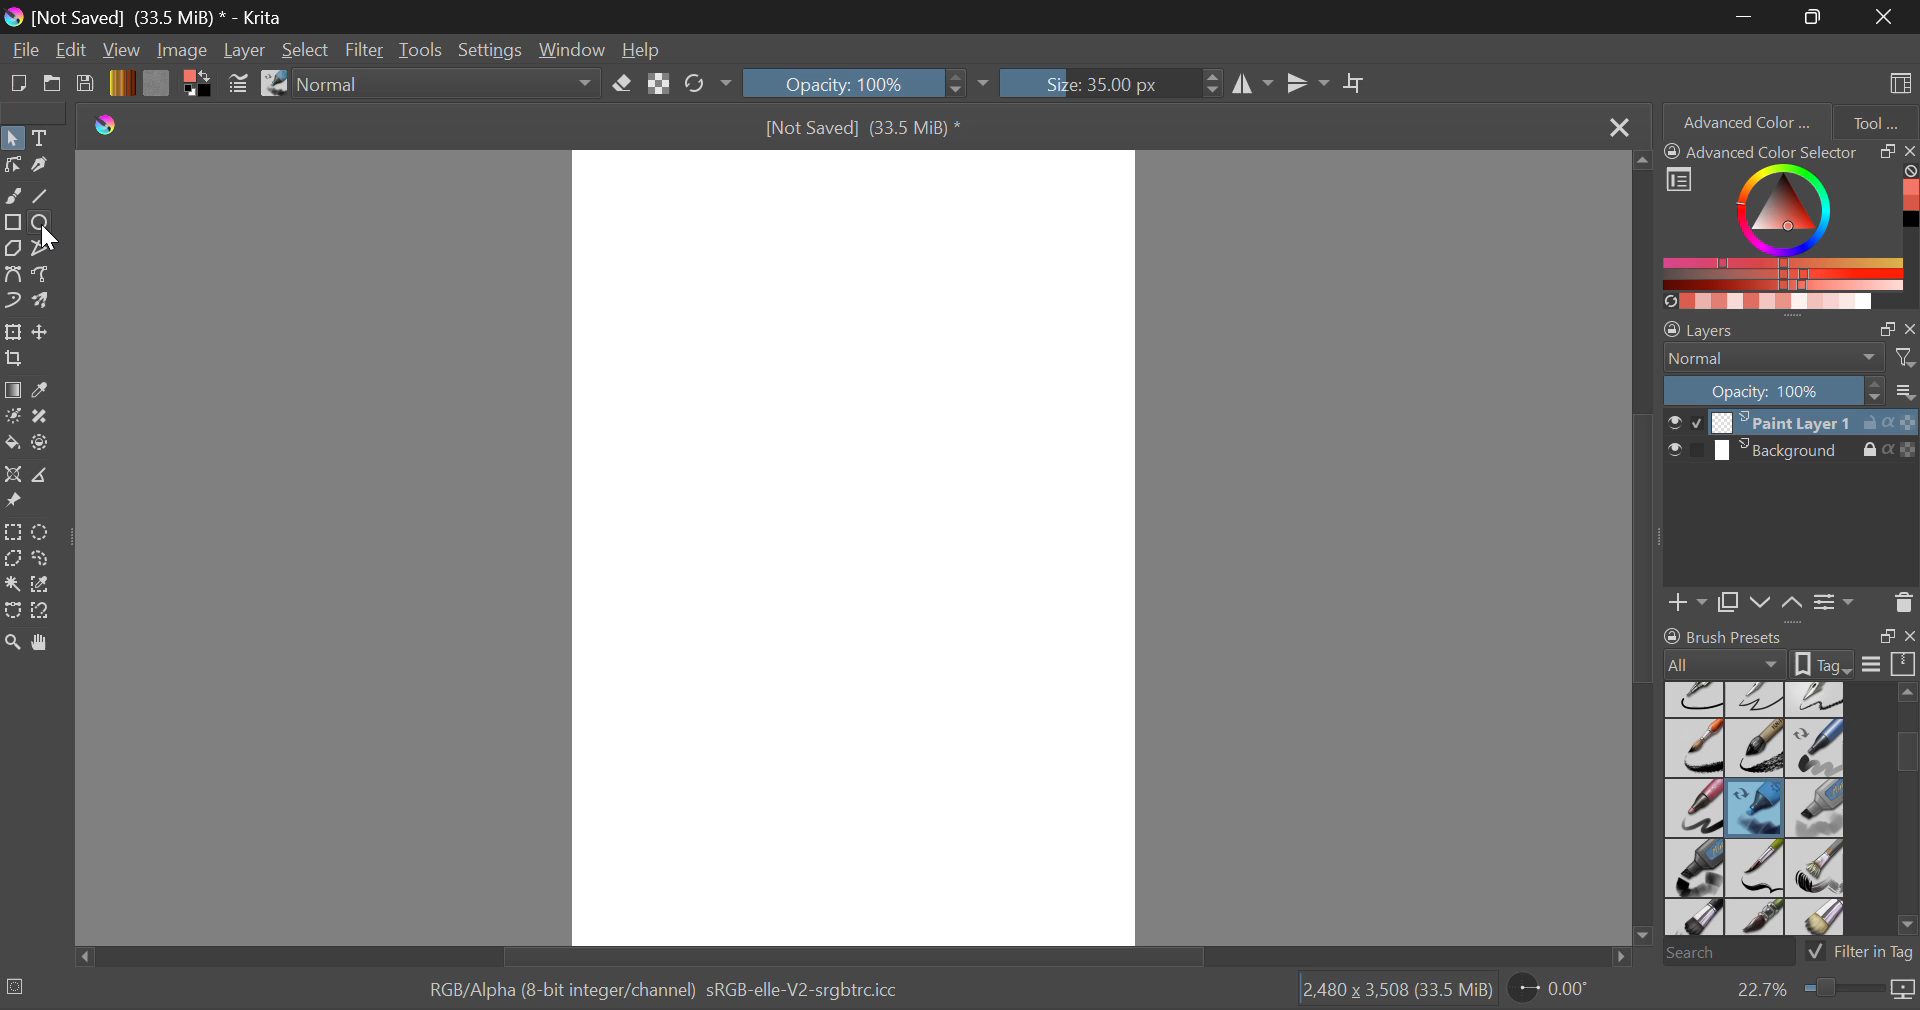 This screenshot has width=1920, height=1010. What do you see at coordinates (658, 84) in the screenshot?
I see `Preserve Alpha` at bounding box center [658, 84].